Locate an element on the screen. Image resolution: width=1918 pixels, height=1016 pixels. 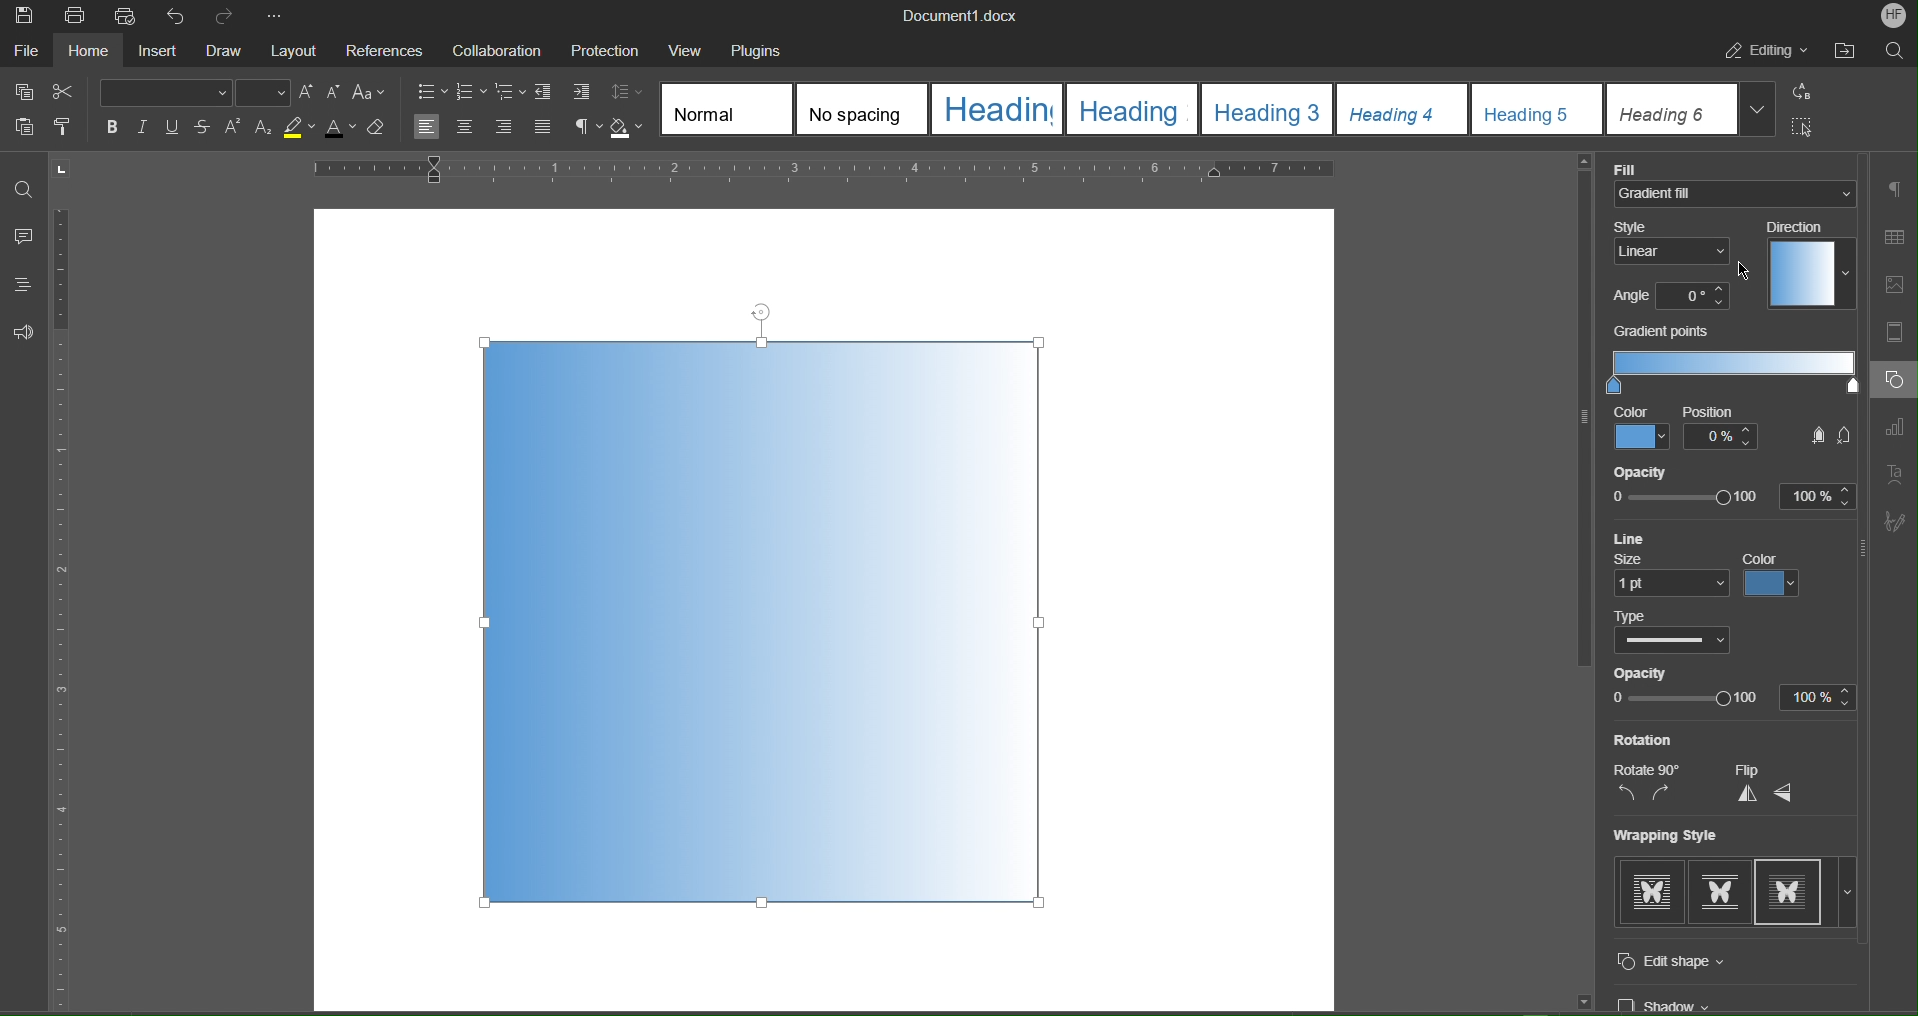
Bold is located at coordinates (112, 127).